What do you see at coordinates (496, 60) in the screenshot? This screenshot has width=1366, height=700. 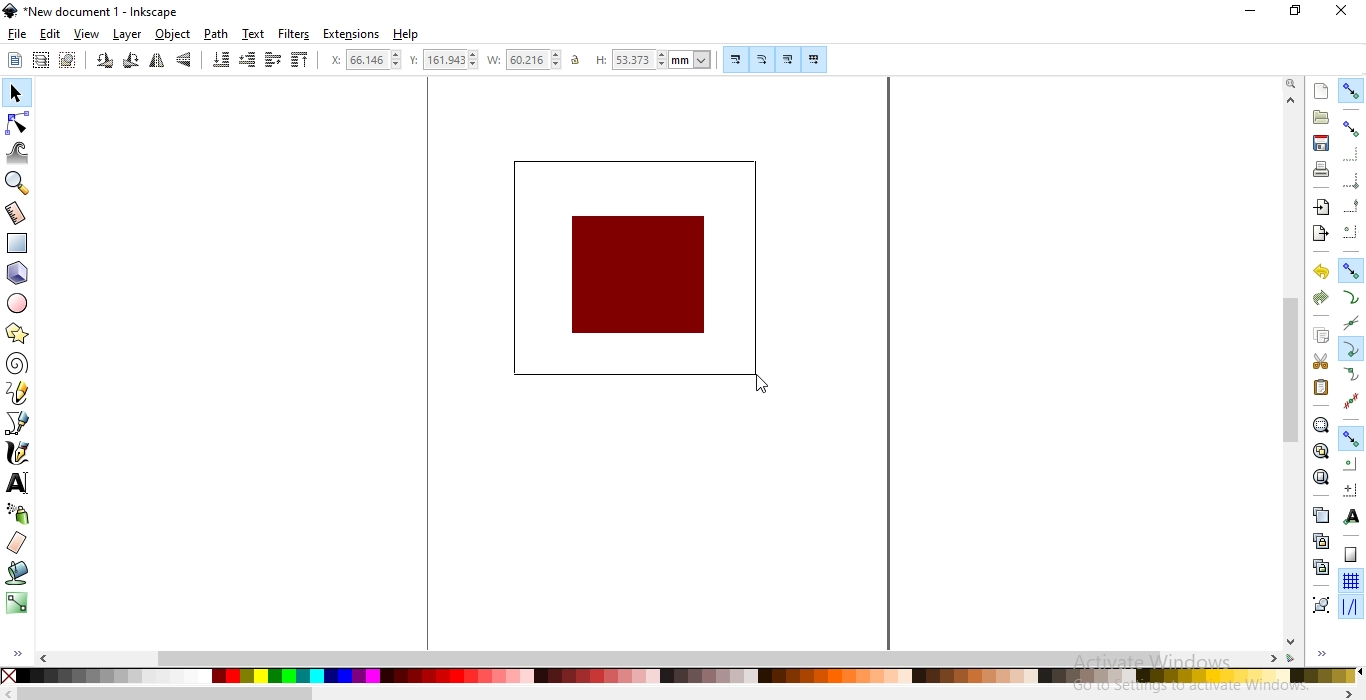 I see `width of selection` at bounding box center [496, 60].